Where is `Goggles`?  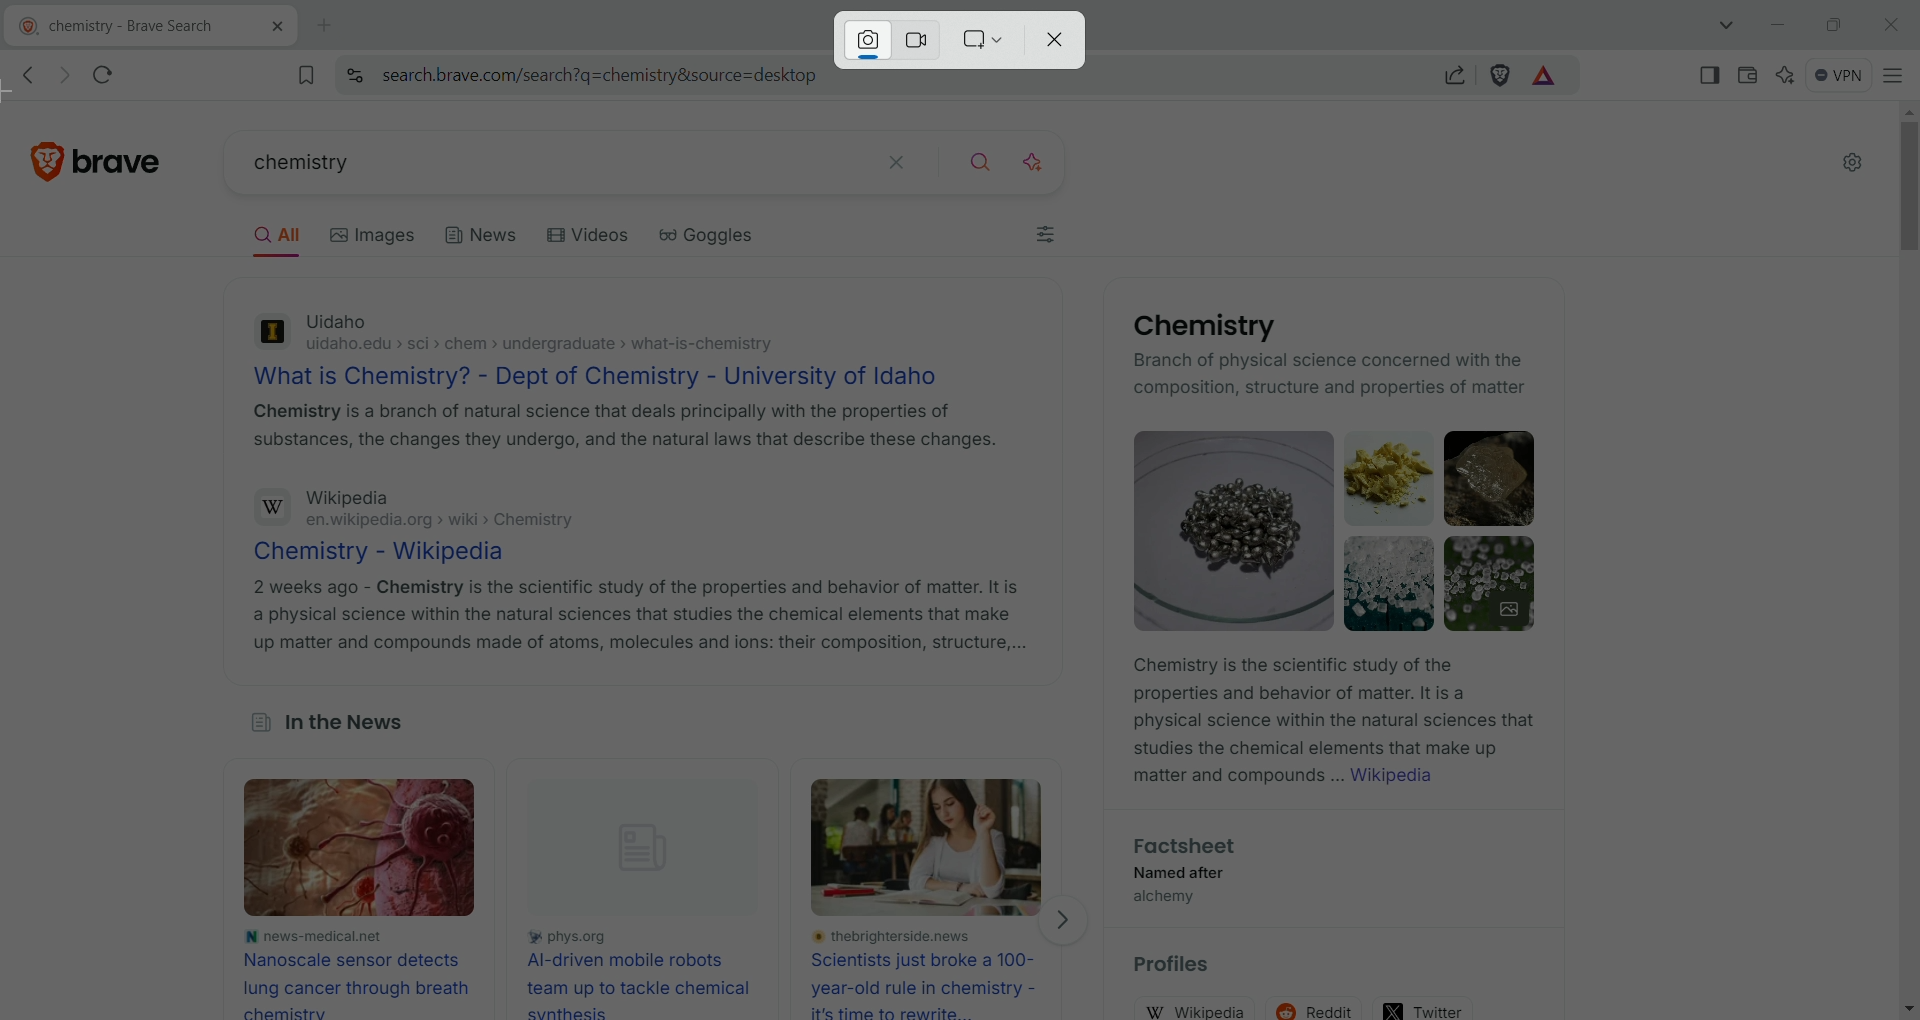
Goggles is located at coordinates (721, 240).